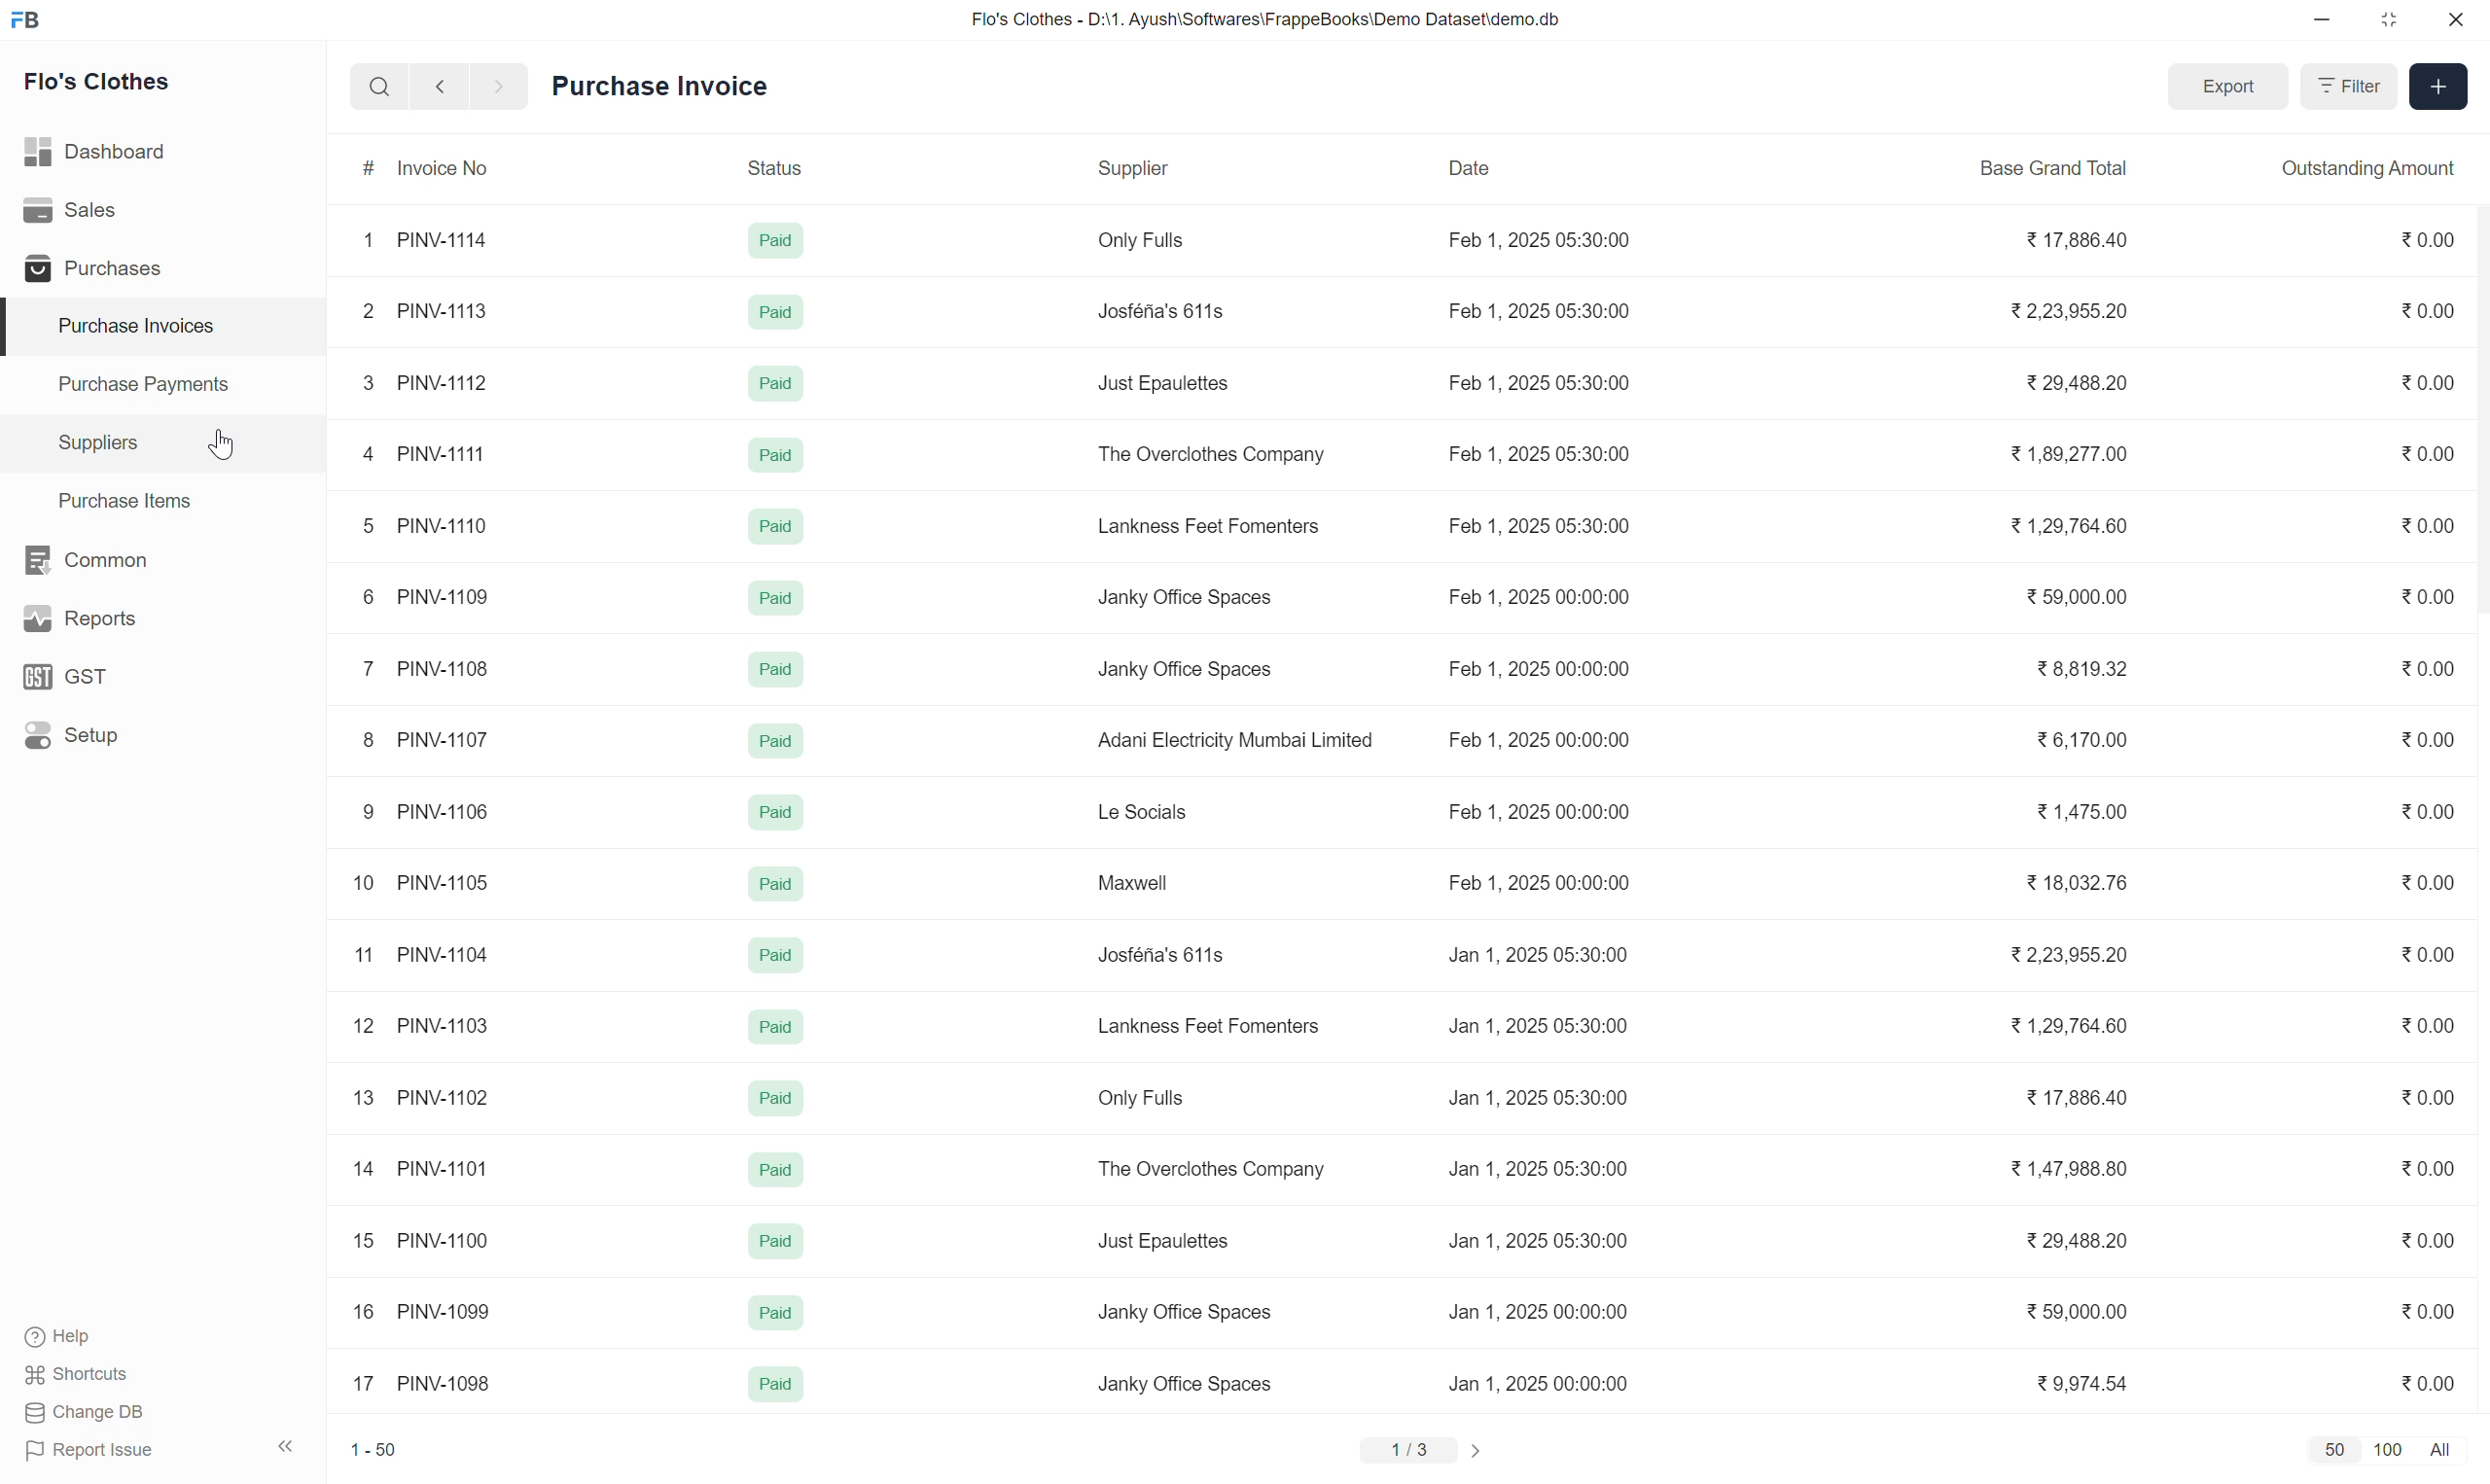 This screenshot has height=1484, width=2490. Describe the element at coordinates (1539, 1169) in the screenshot. I see `Jan 1, 2025 05:30:00` at that location.